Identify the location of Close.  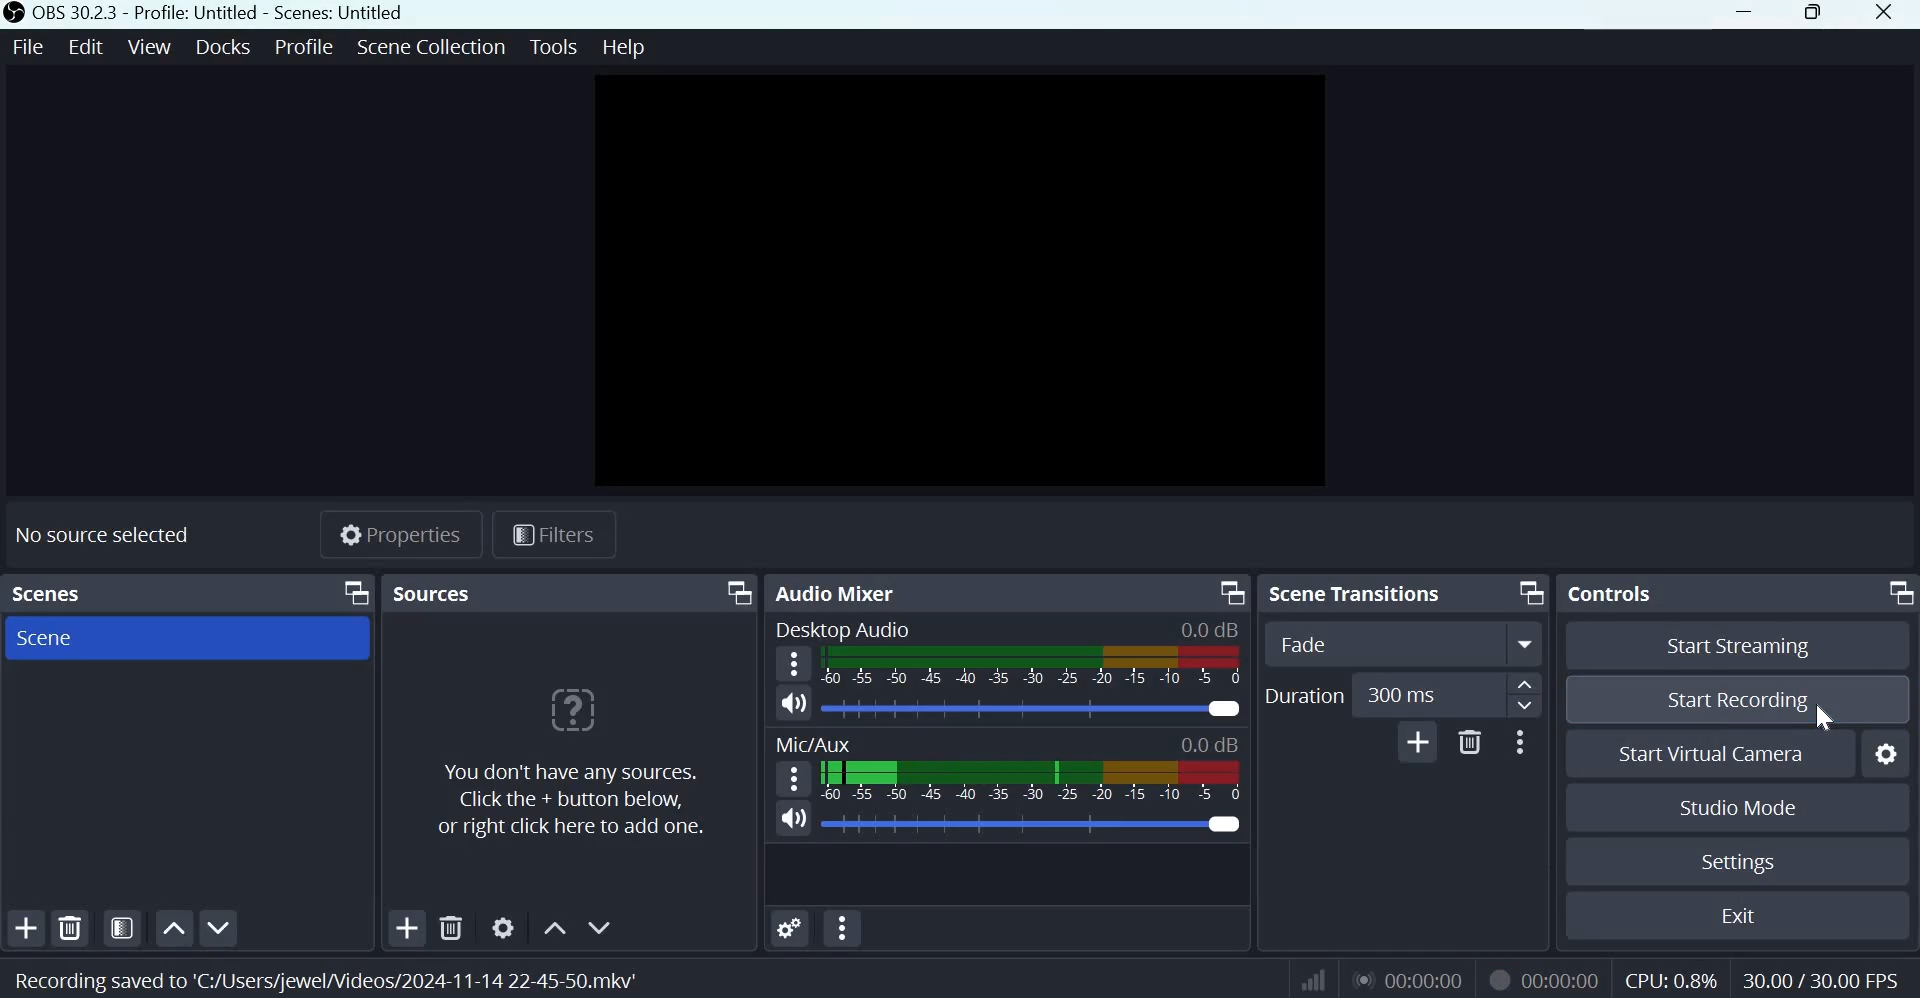
(1889, 17).